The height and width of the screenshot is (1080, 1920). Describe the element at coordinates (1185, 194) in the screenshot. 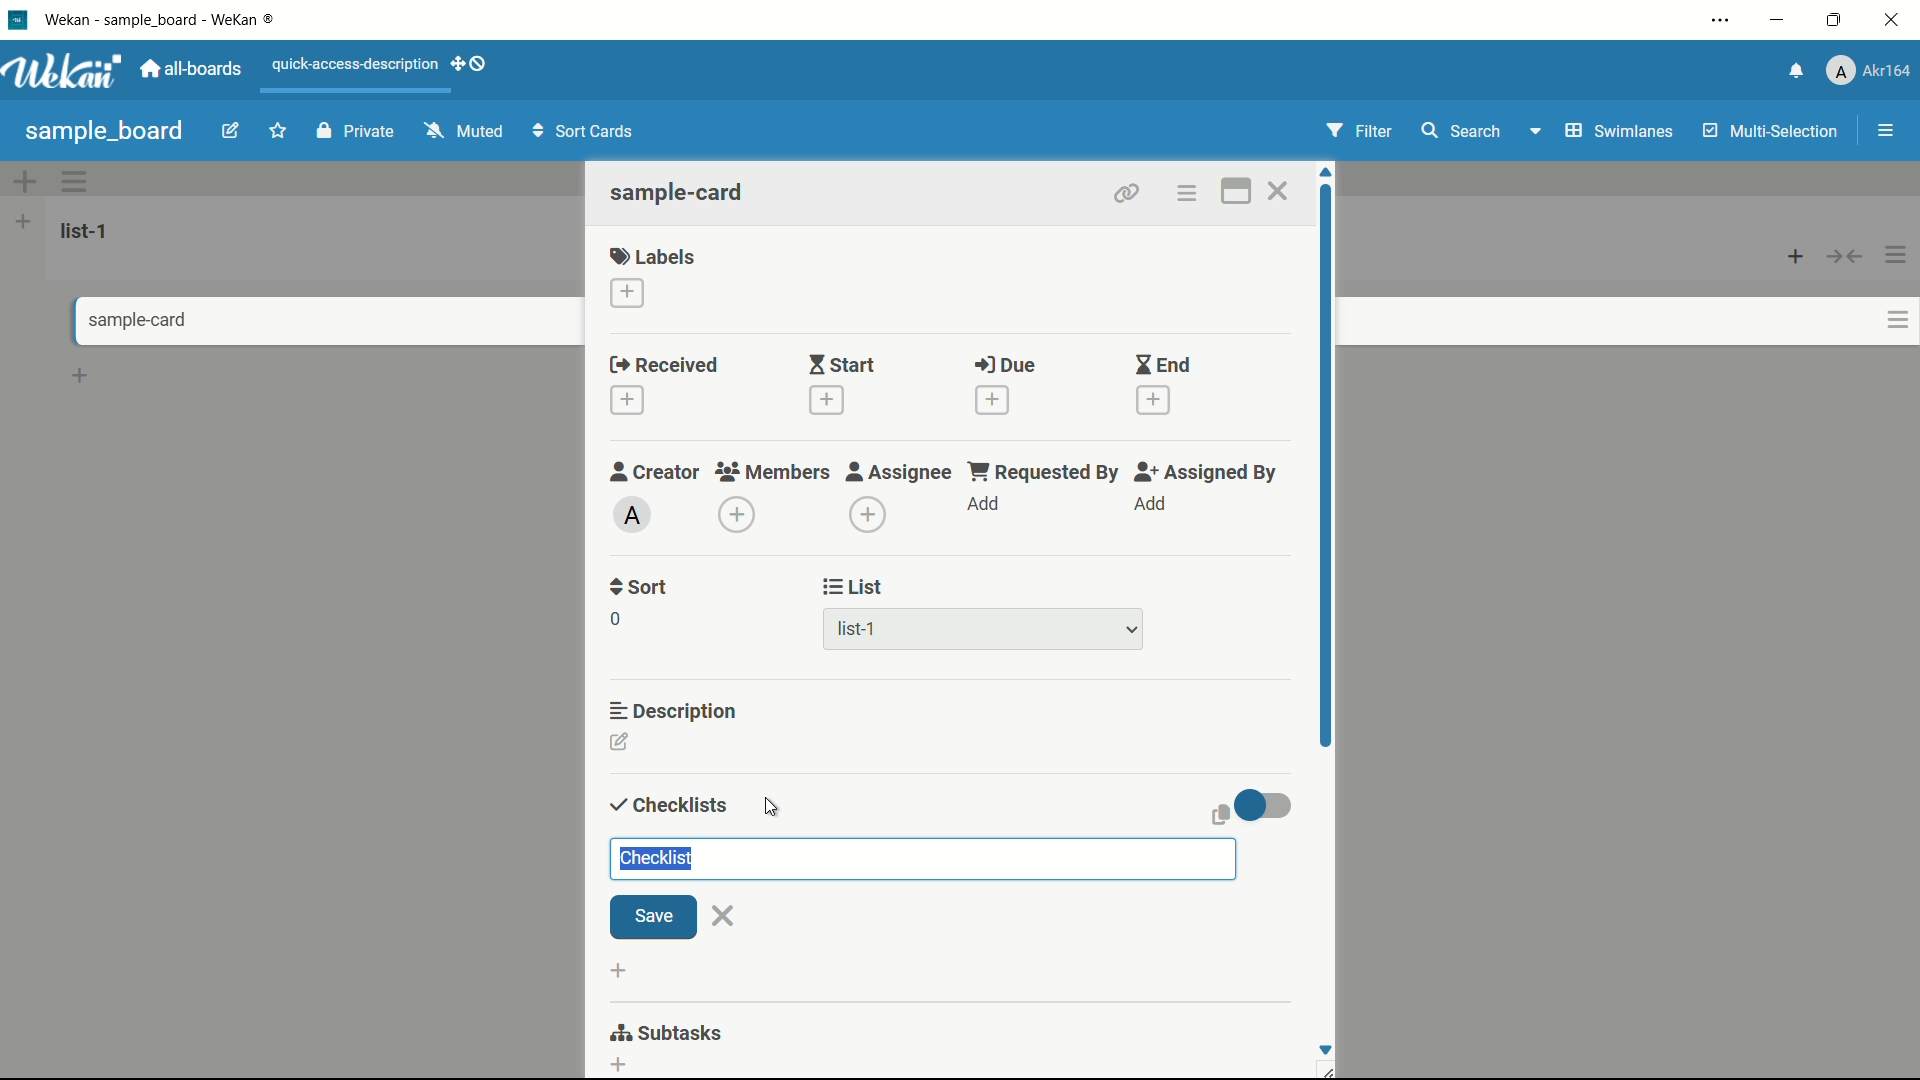

I see `card actions` at that location.